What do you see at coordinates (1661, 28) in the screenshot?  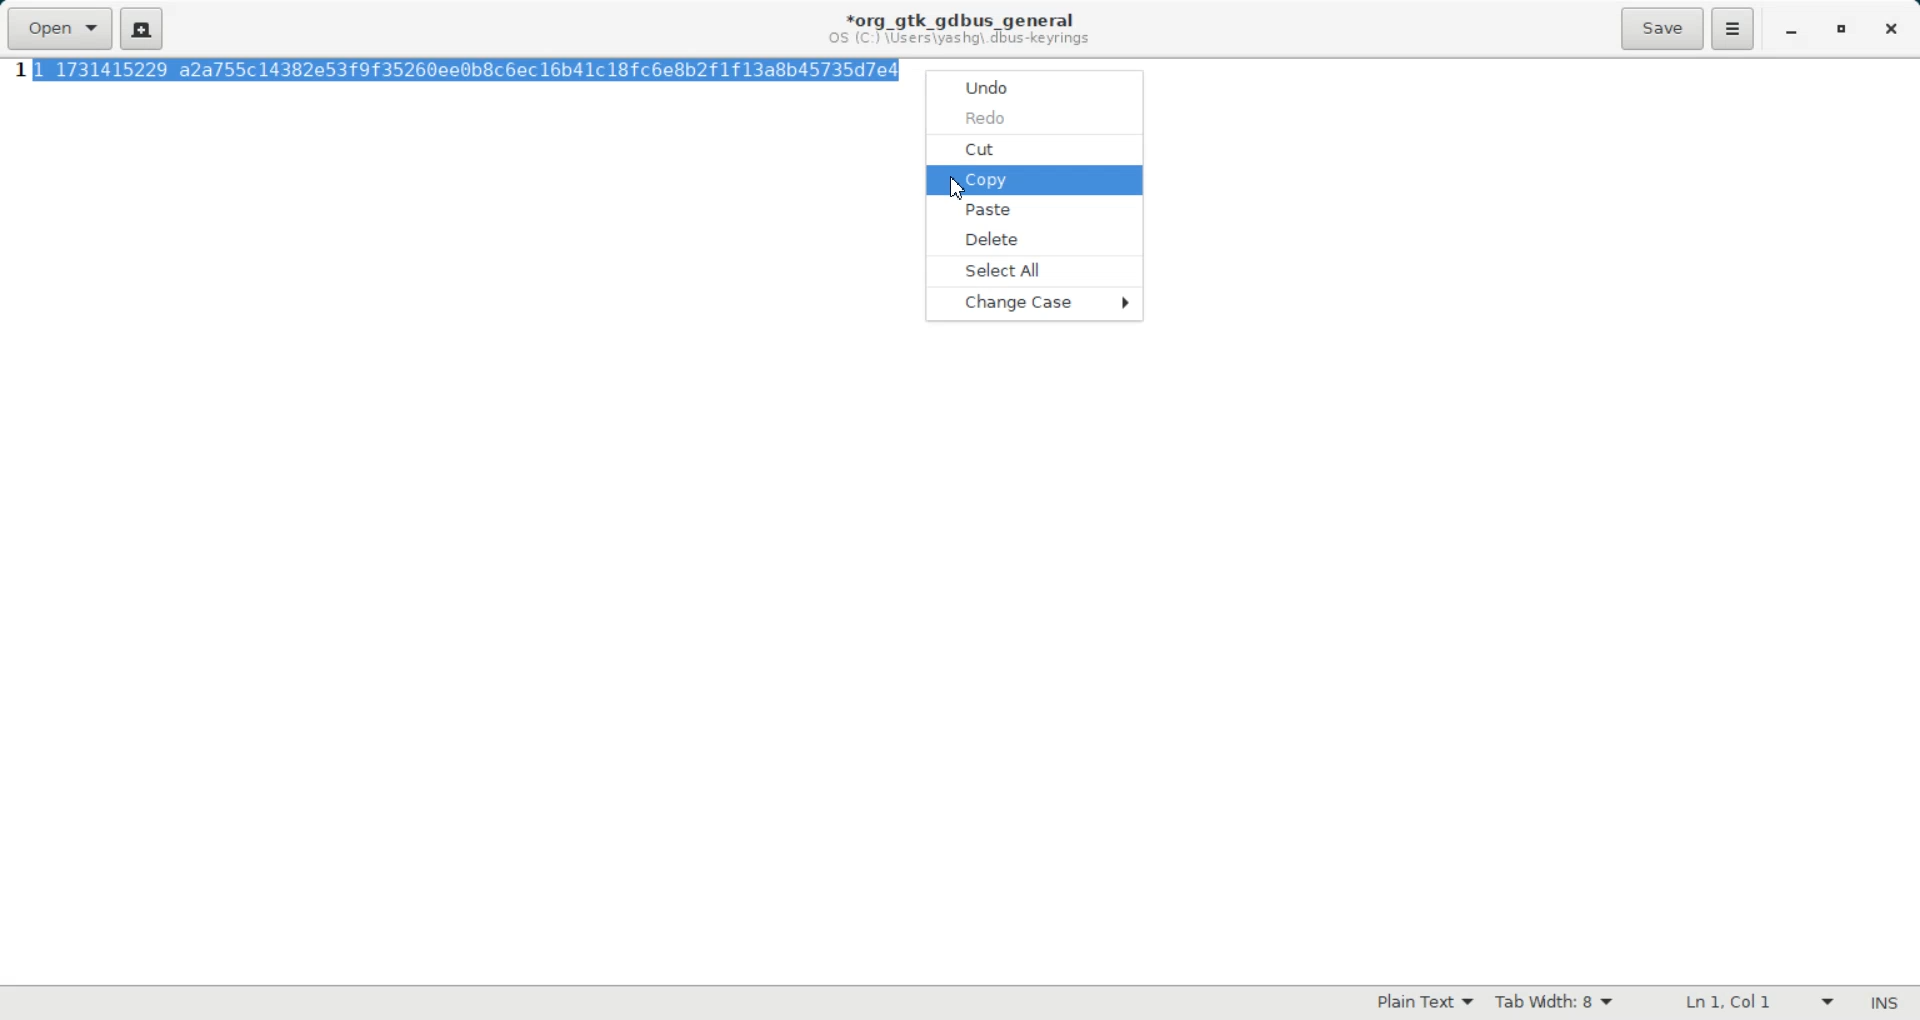 I see `Save` at bounding box center [1661, 28].